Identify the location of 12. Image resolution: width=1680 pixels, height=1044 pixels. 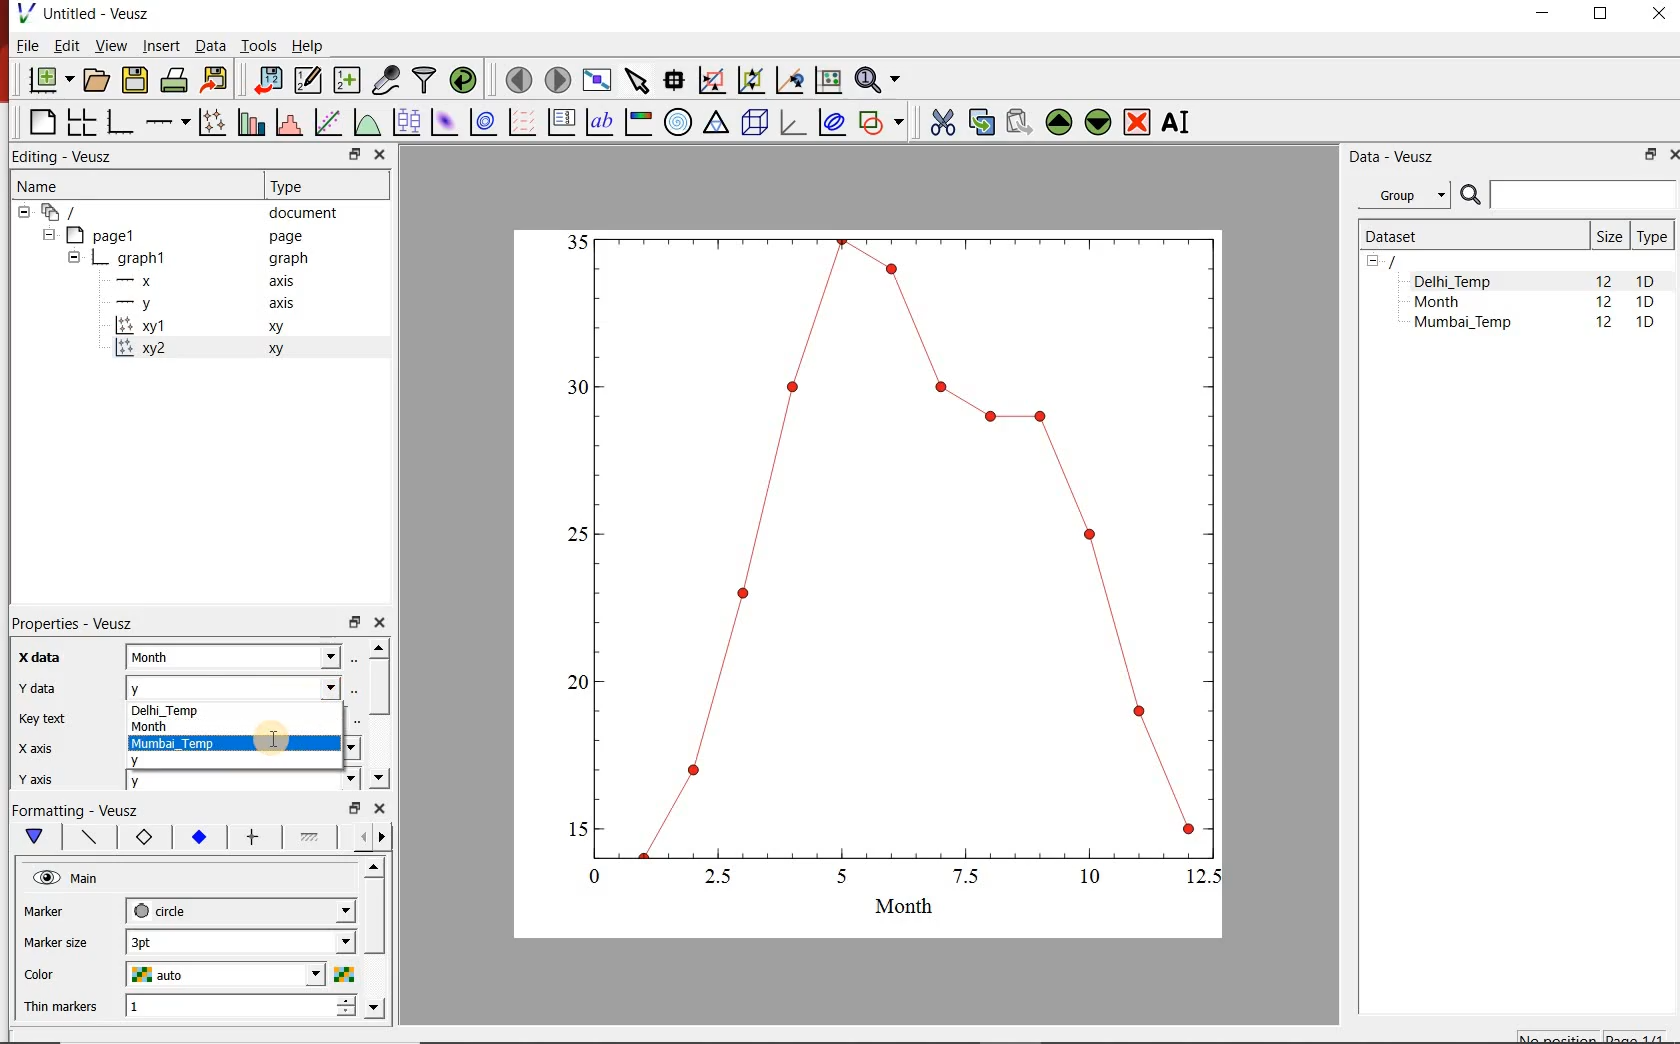
(1604, 304).